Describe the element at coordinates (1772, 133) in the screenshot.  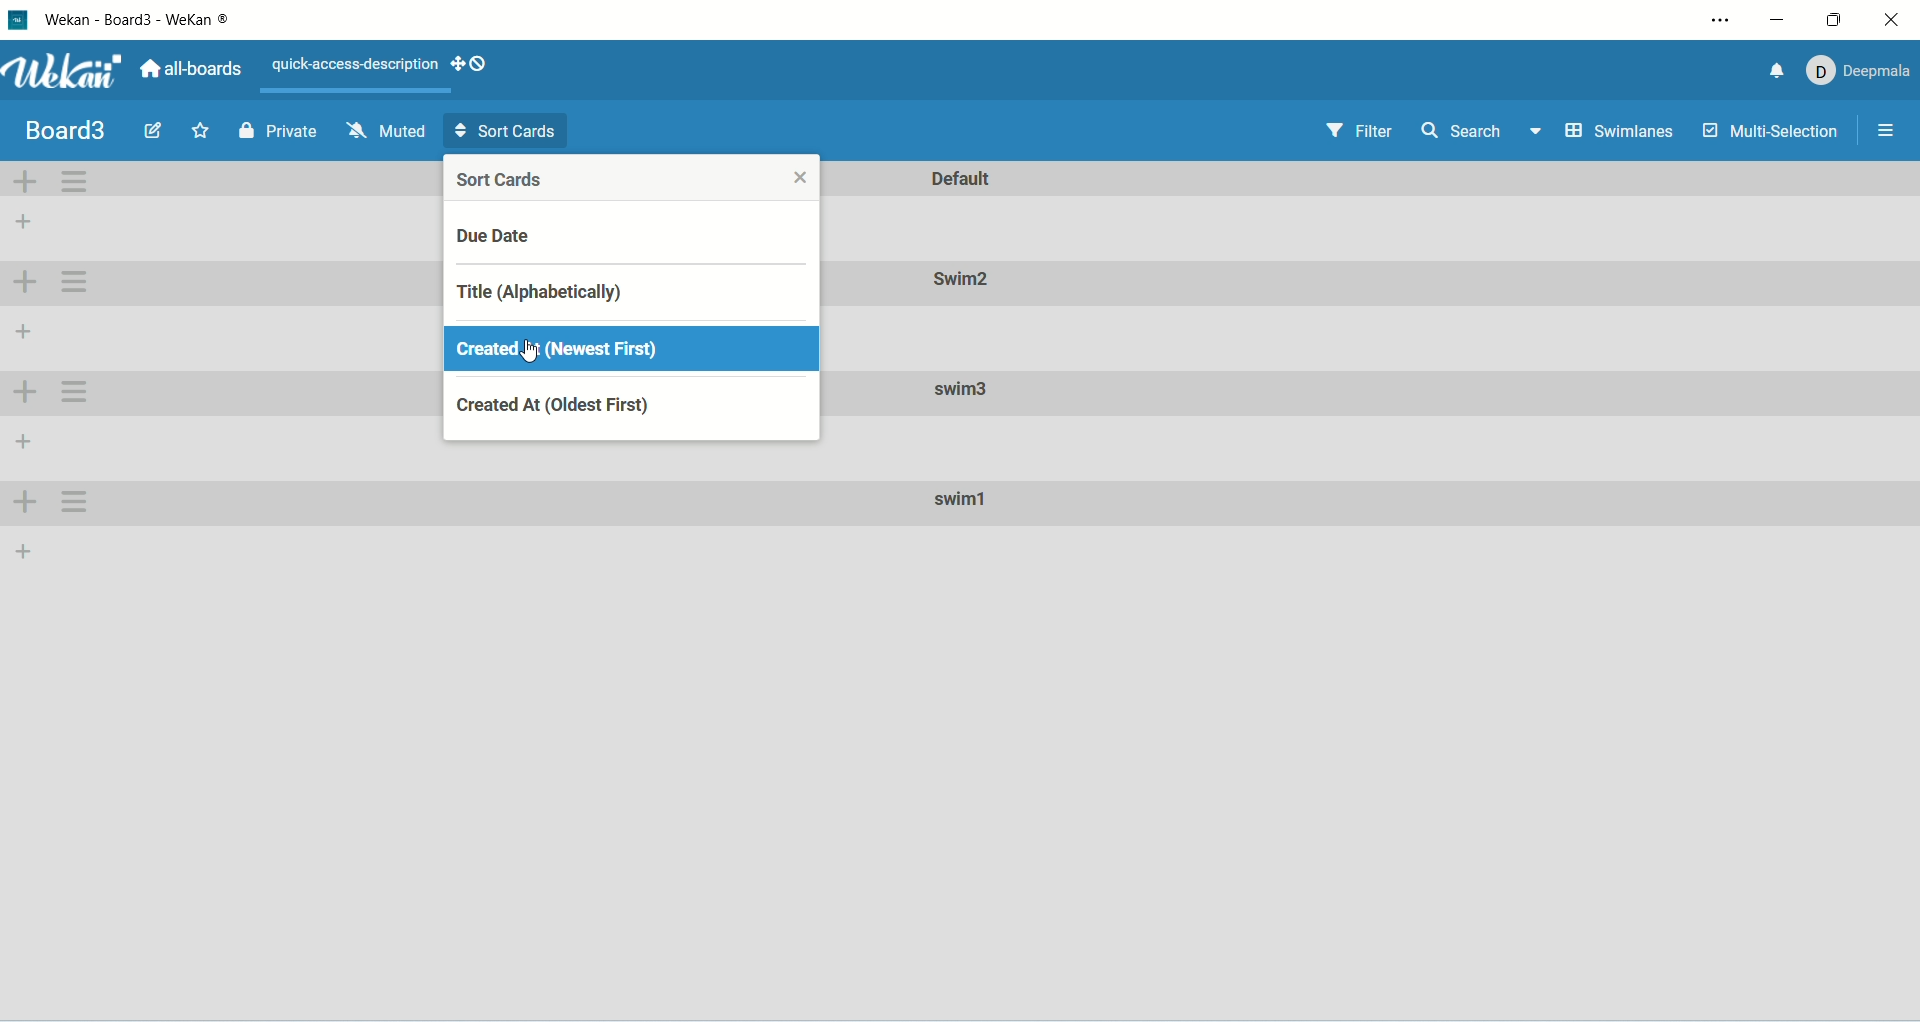
I see `multi-selection` at that location.